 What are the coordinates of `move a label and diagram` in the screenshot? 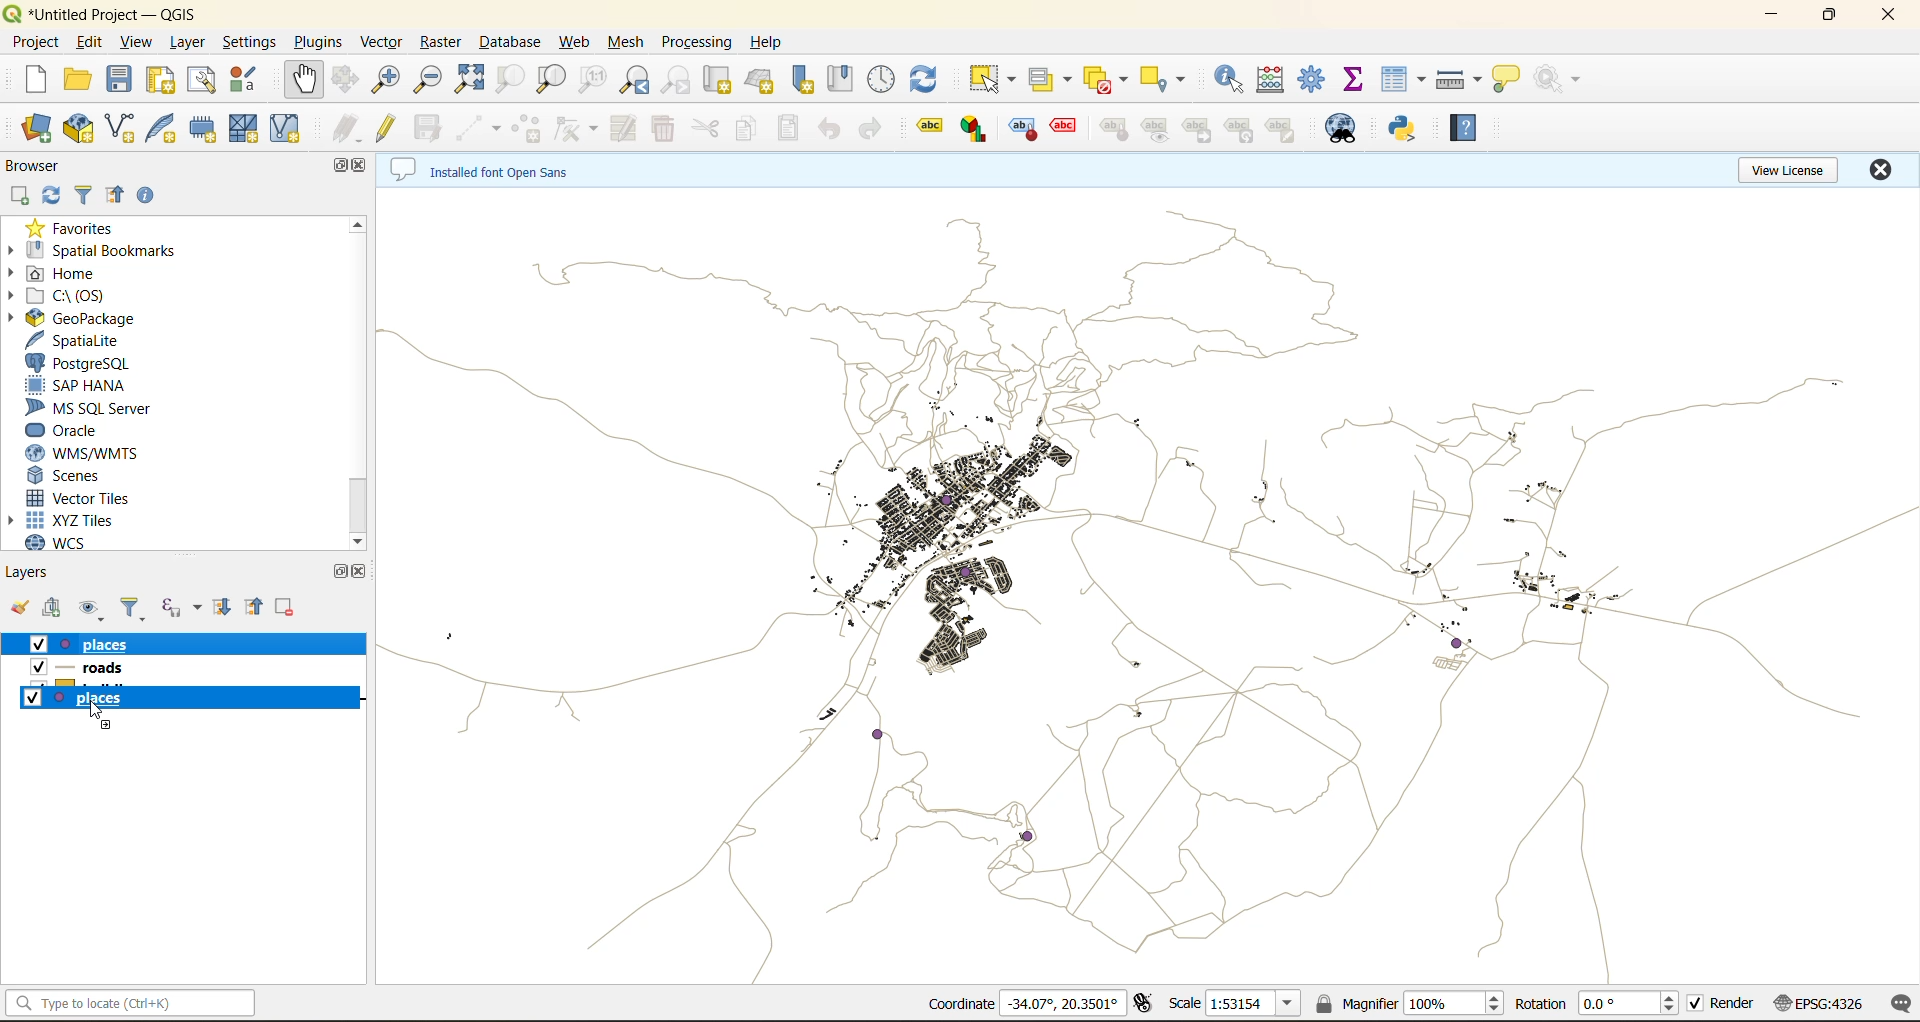 It's located at (1203, 128).